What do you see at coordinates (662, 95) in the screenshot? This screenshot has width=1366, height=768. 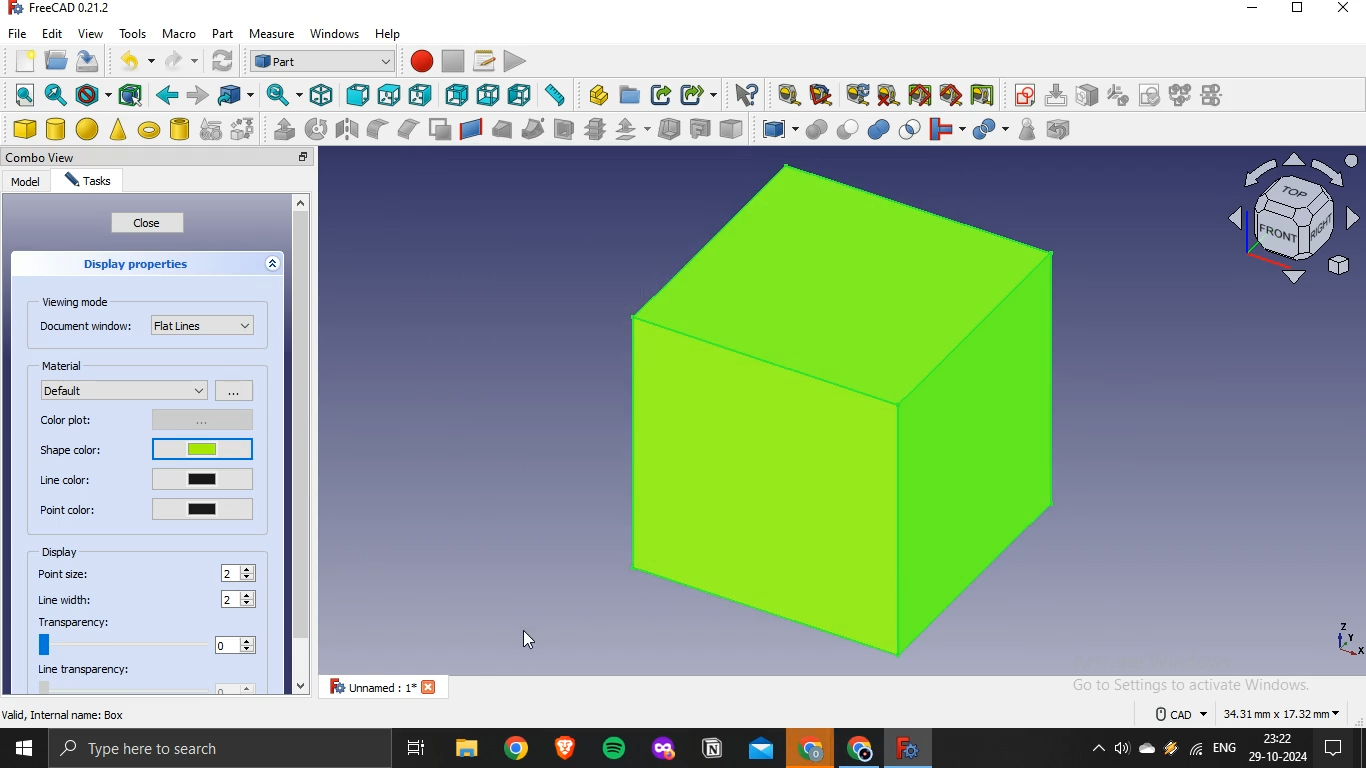 I see `make link` at bounding box center [662, 95].